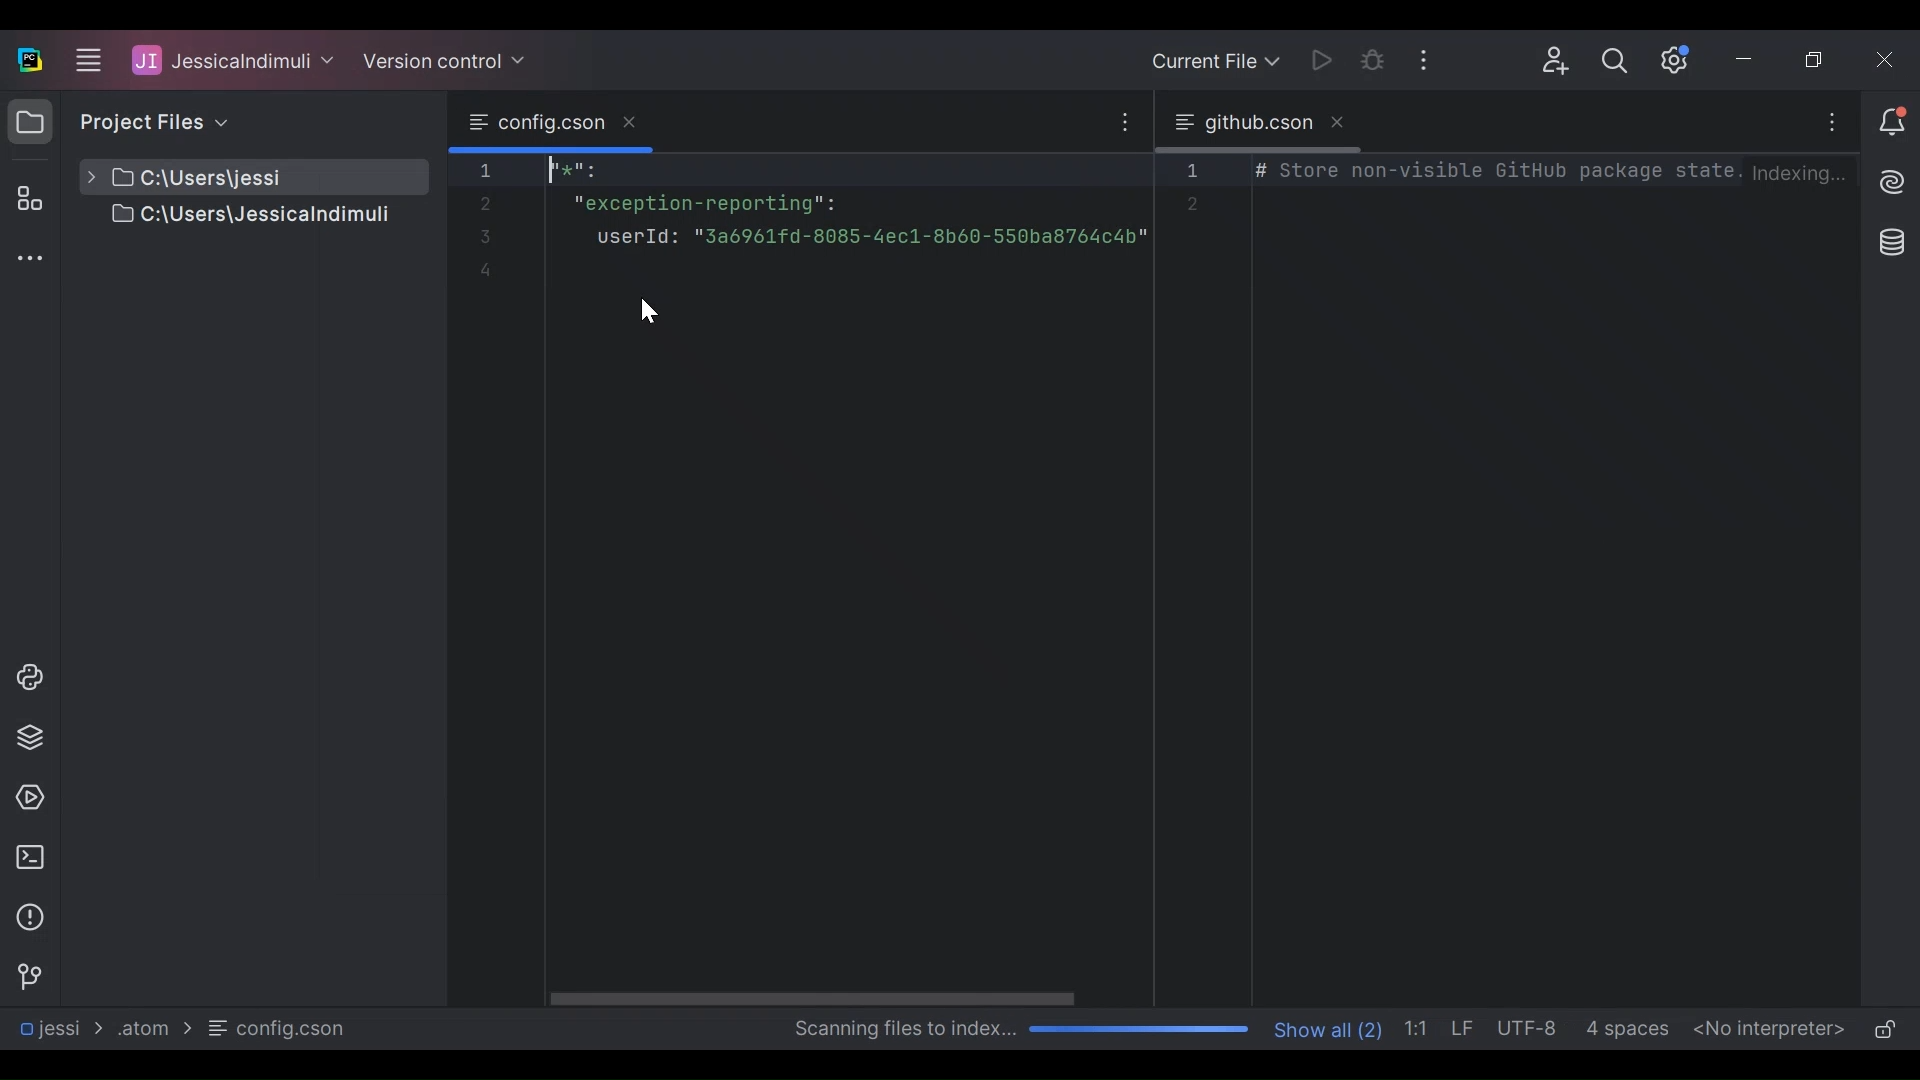 The height and width of the screenshot is (1080, 1920). Describe the element at coordinates (26, 198) in the screenshot. I see `Structure` at that location.